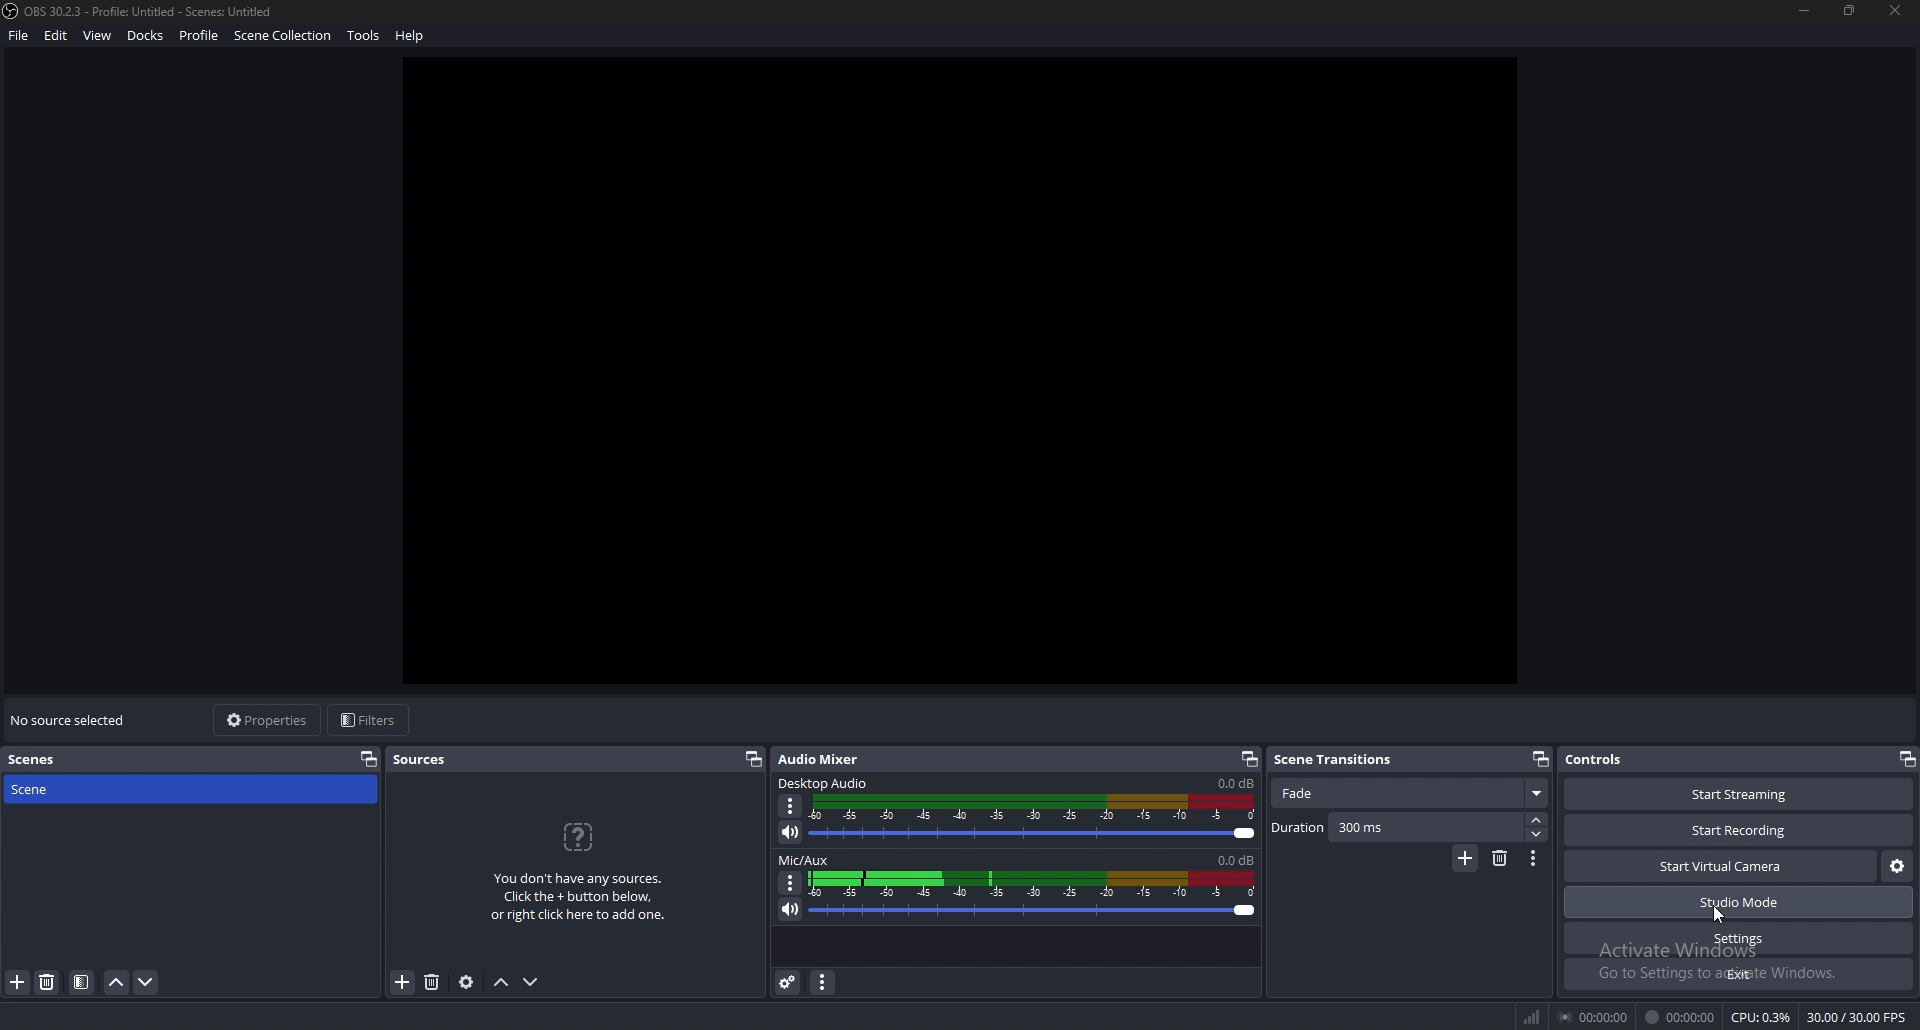  I want to click on filter, so click(82, 983).